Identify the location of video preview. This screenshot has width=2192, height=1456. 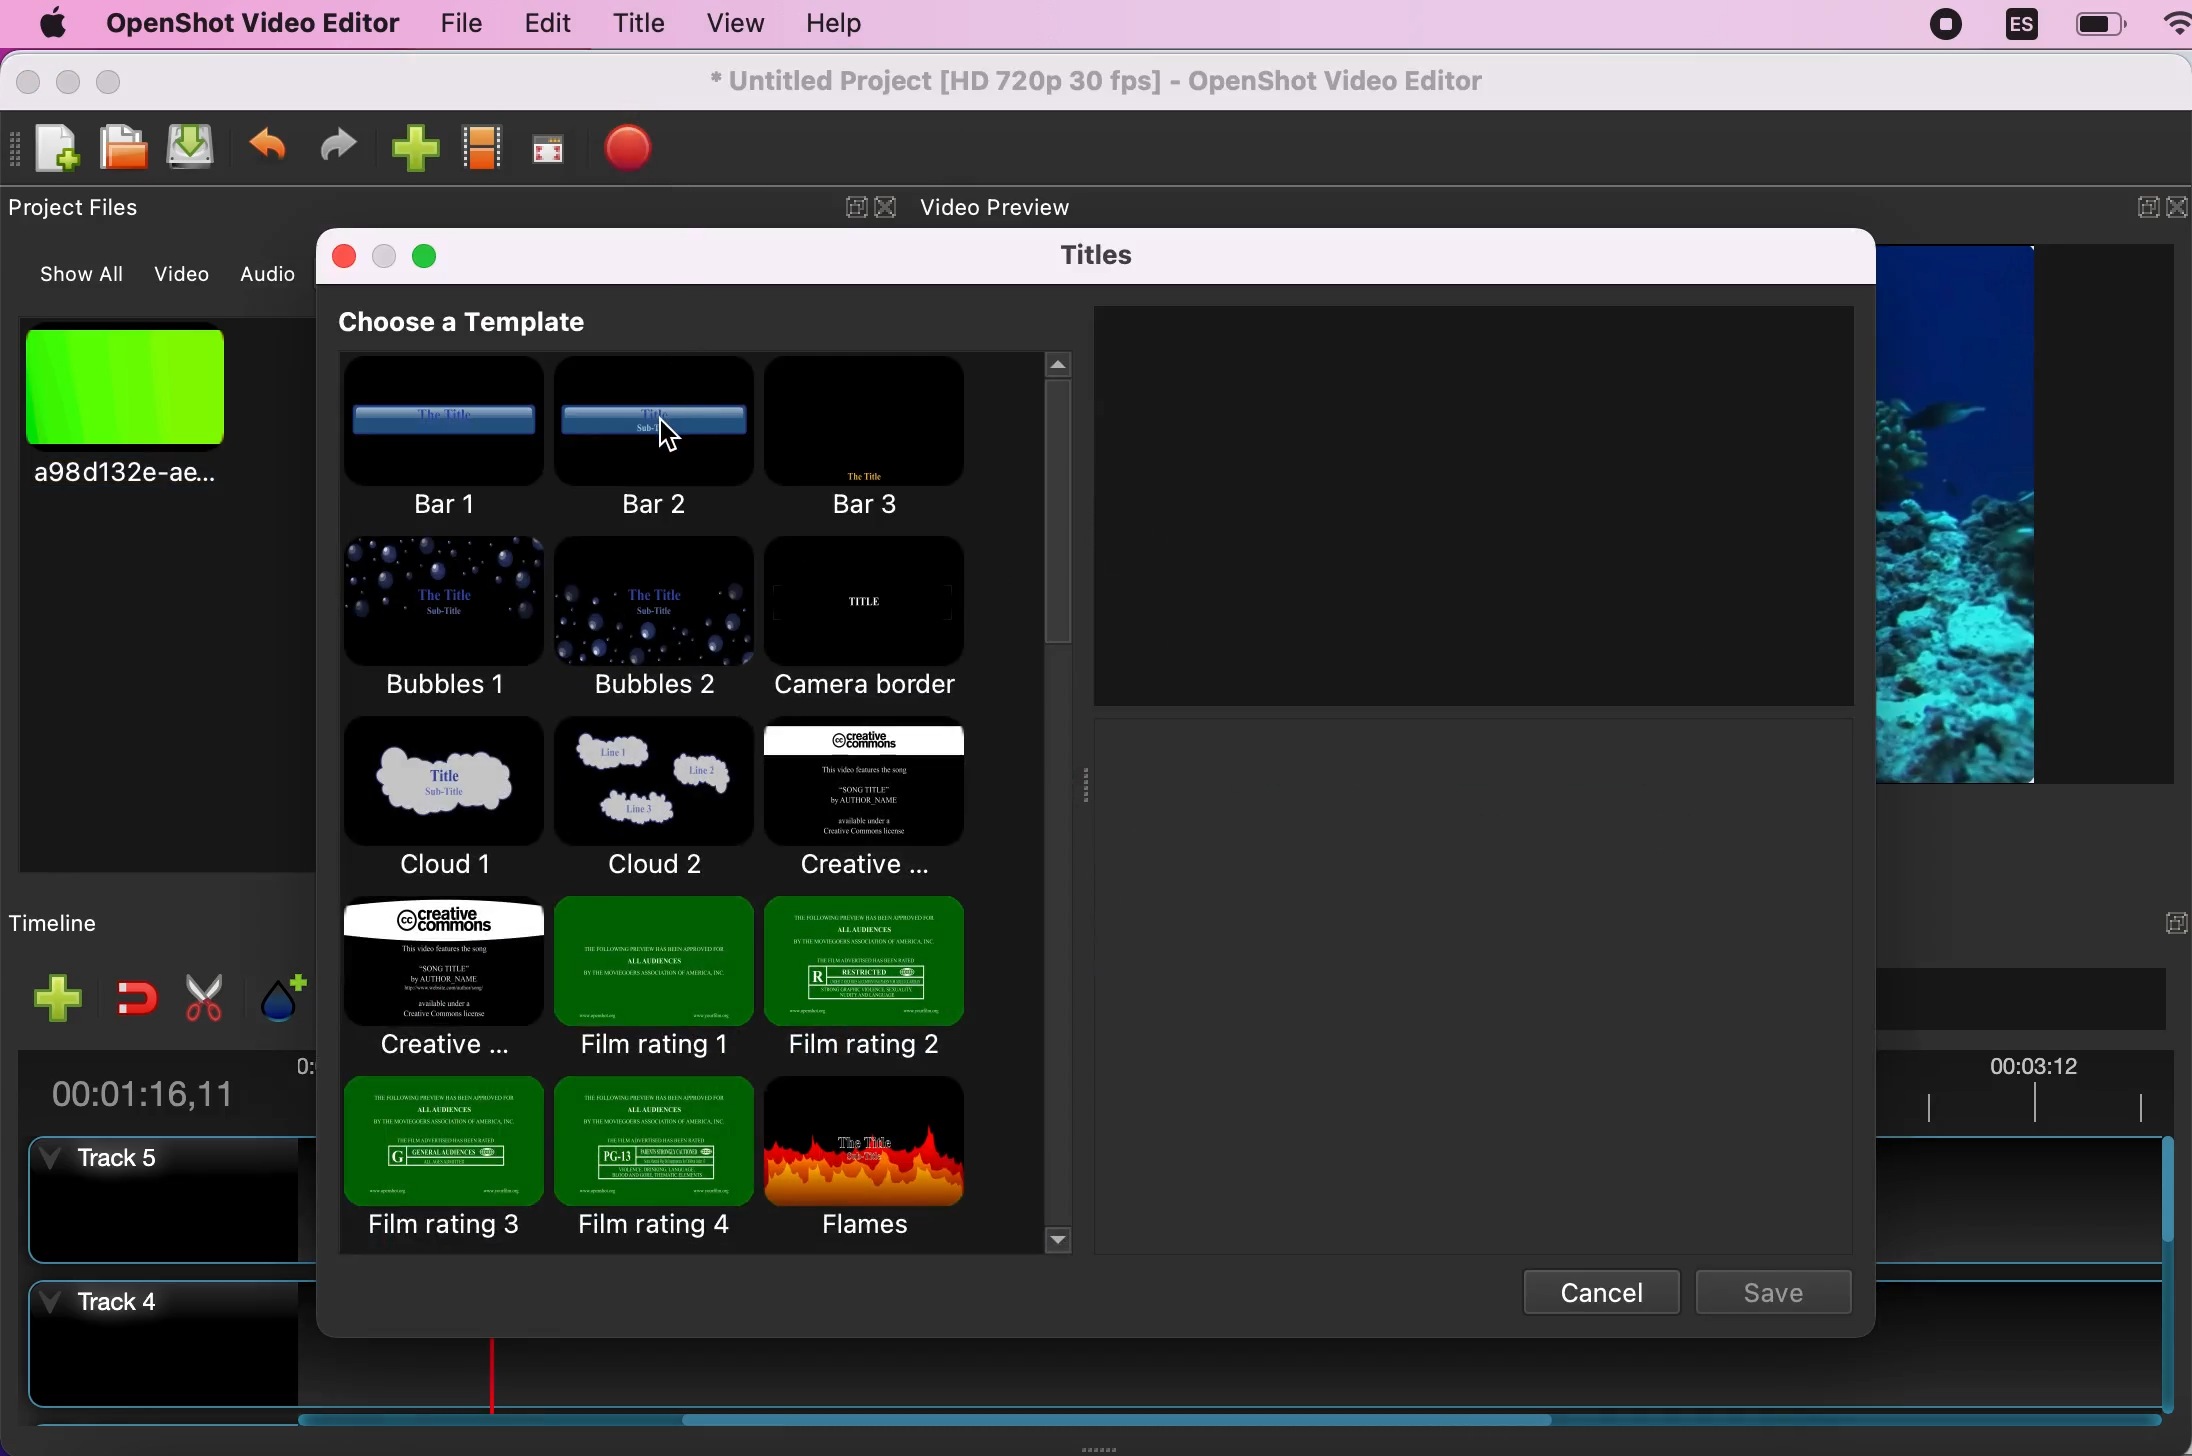
(1012, 209).